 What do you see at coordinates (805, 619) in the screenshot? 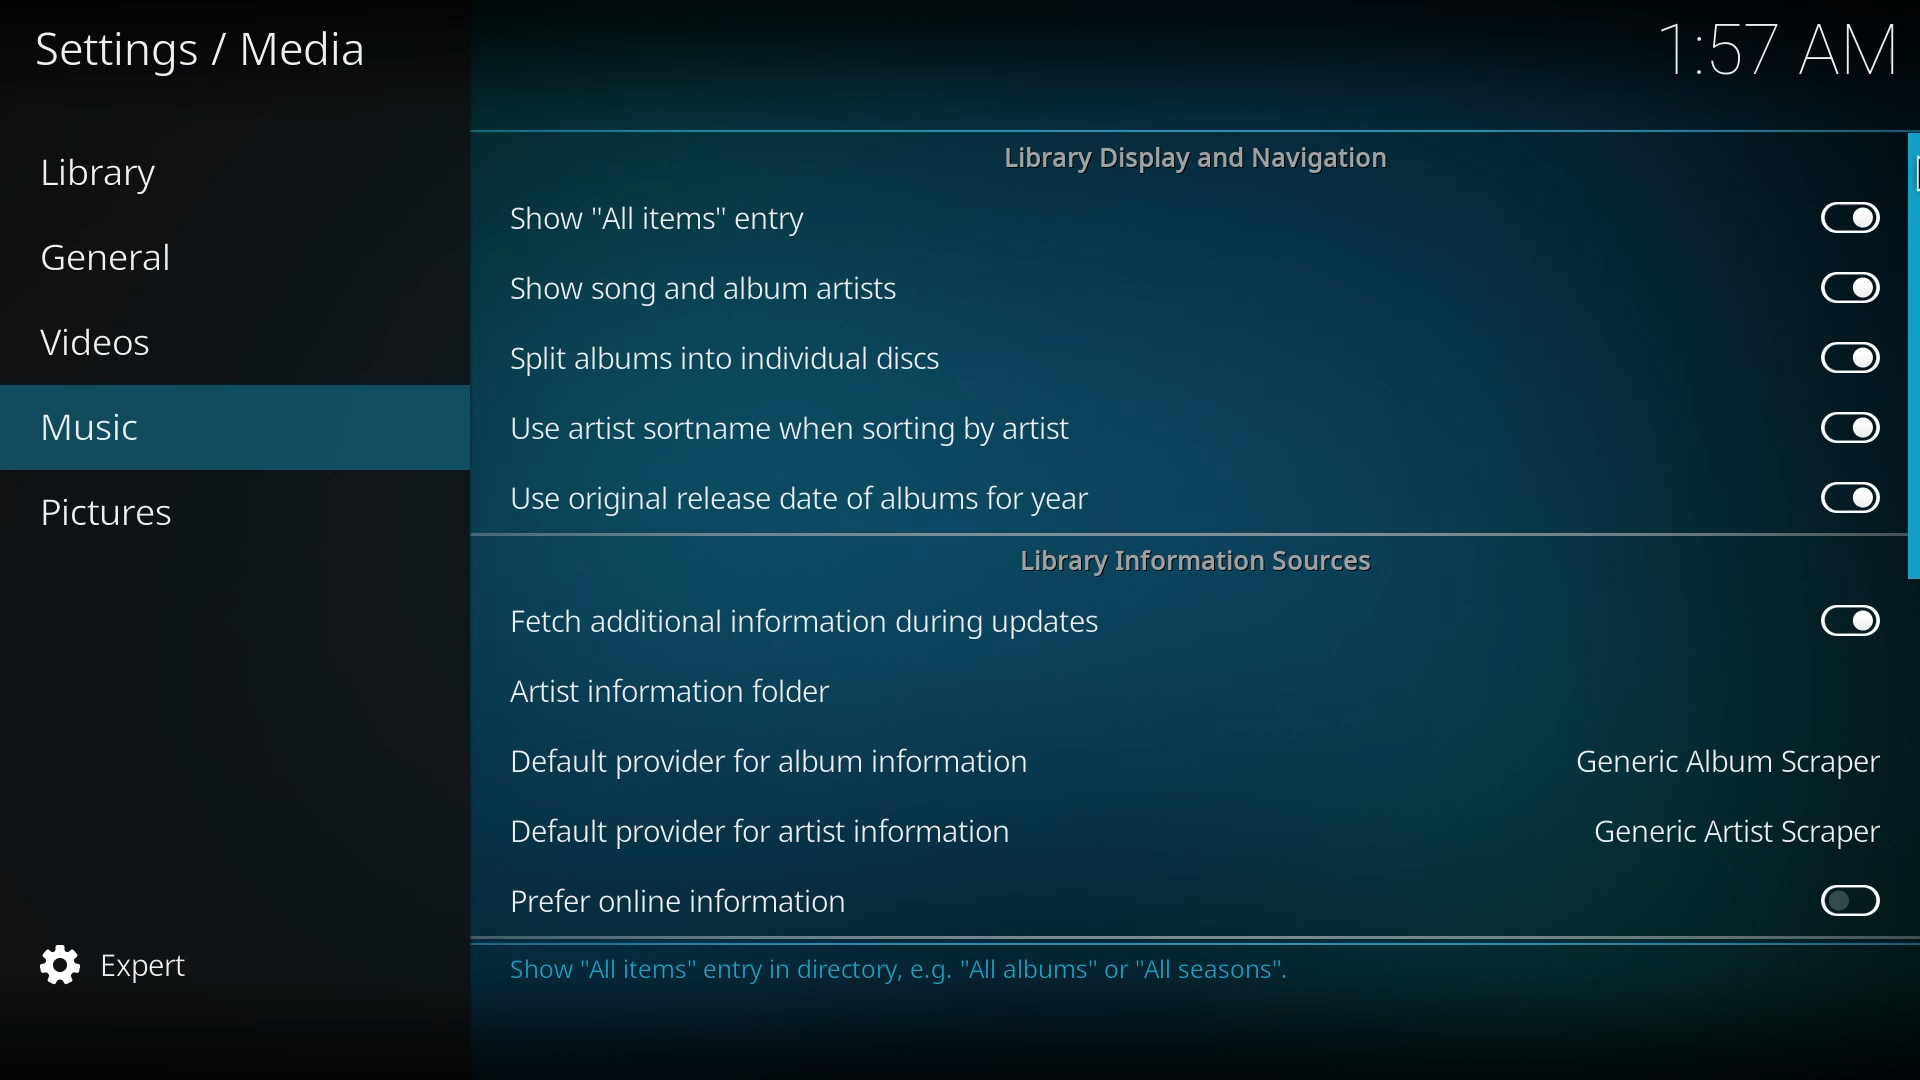
I see `fetch additional info during updates` at bounding box center [805, 619].